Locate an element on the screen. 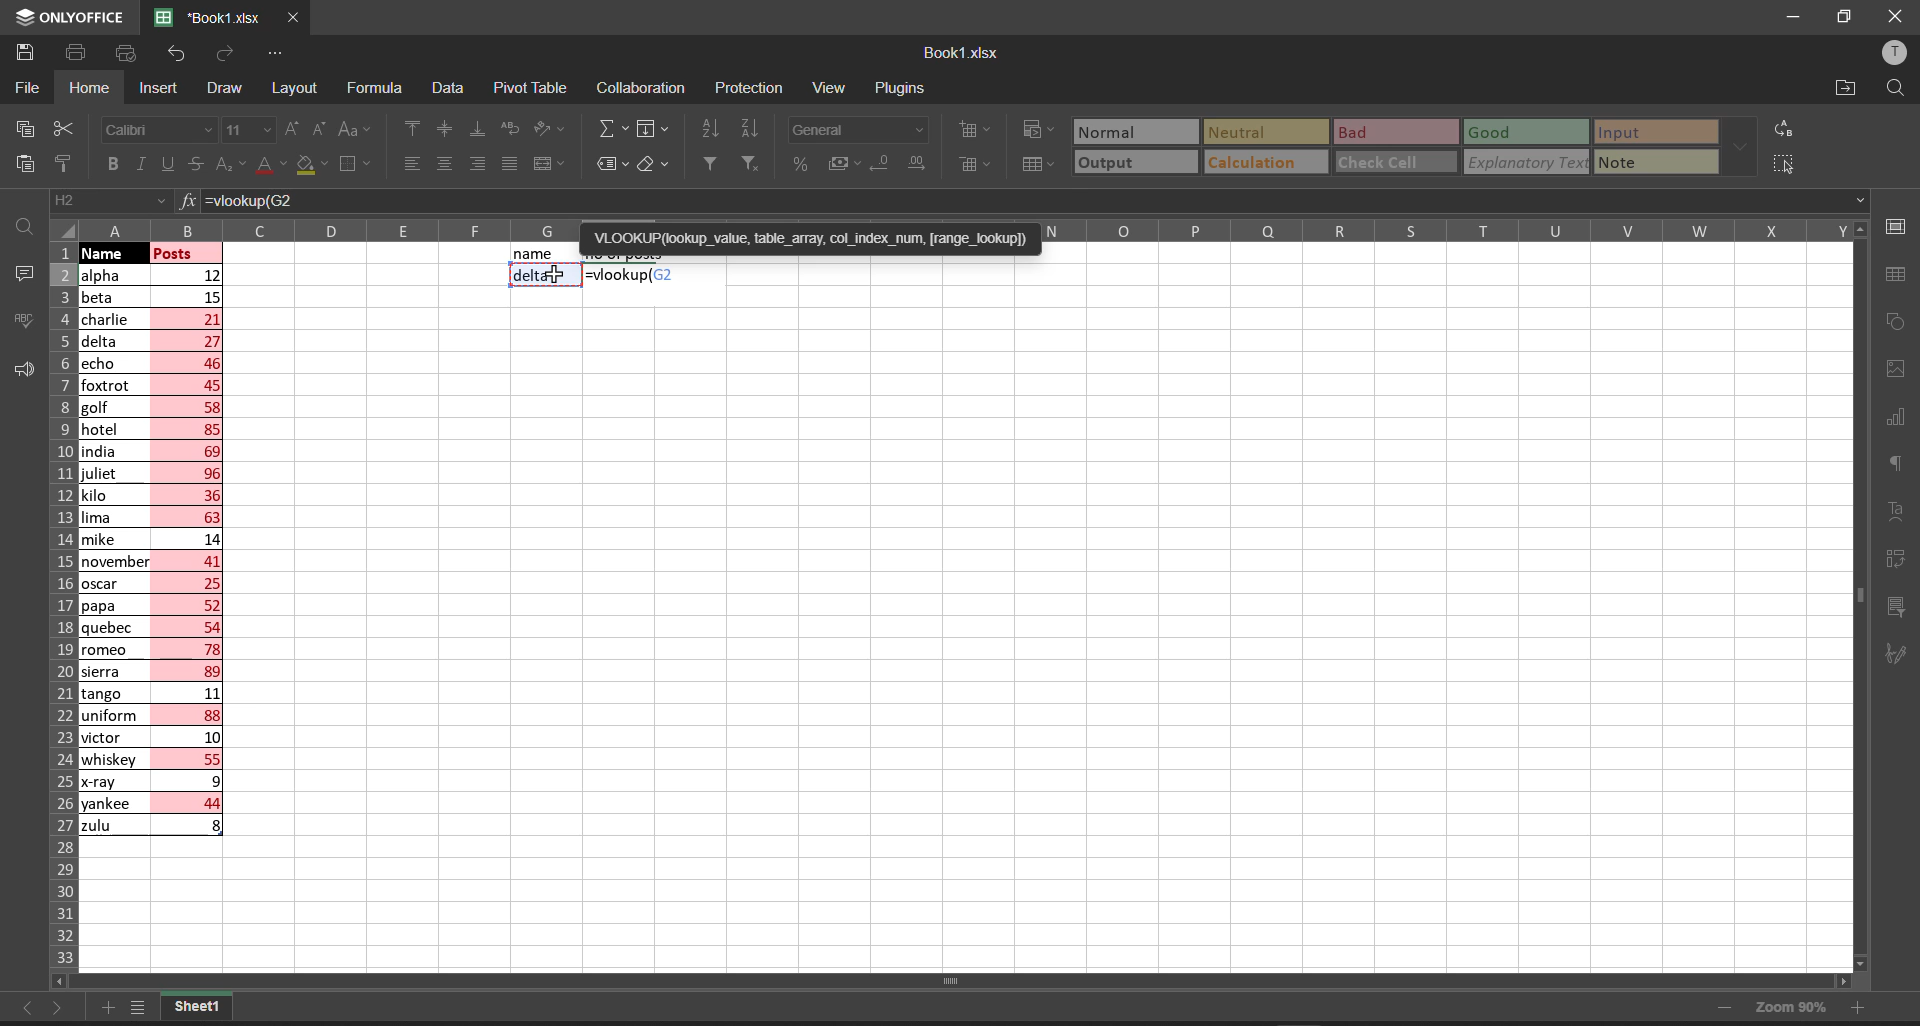  onlyoffice is located at coordinates (70, 17).